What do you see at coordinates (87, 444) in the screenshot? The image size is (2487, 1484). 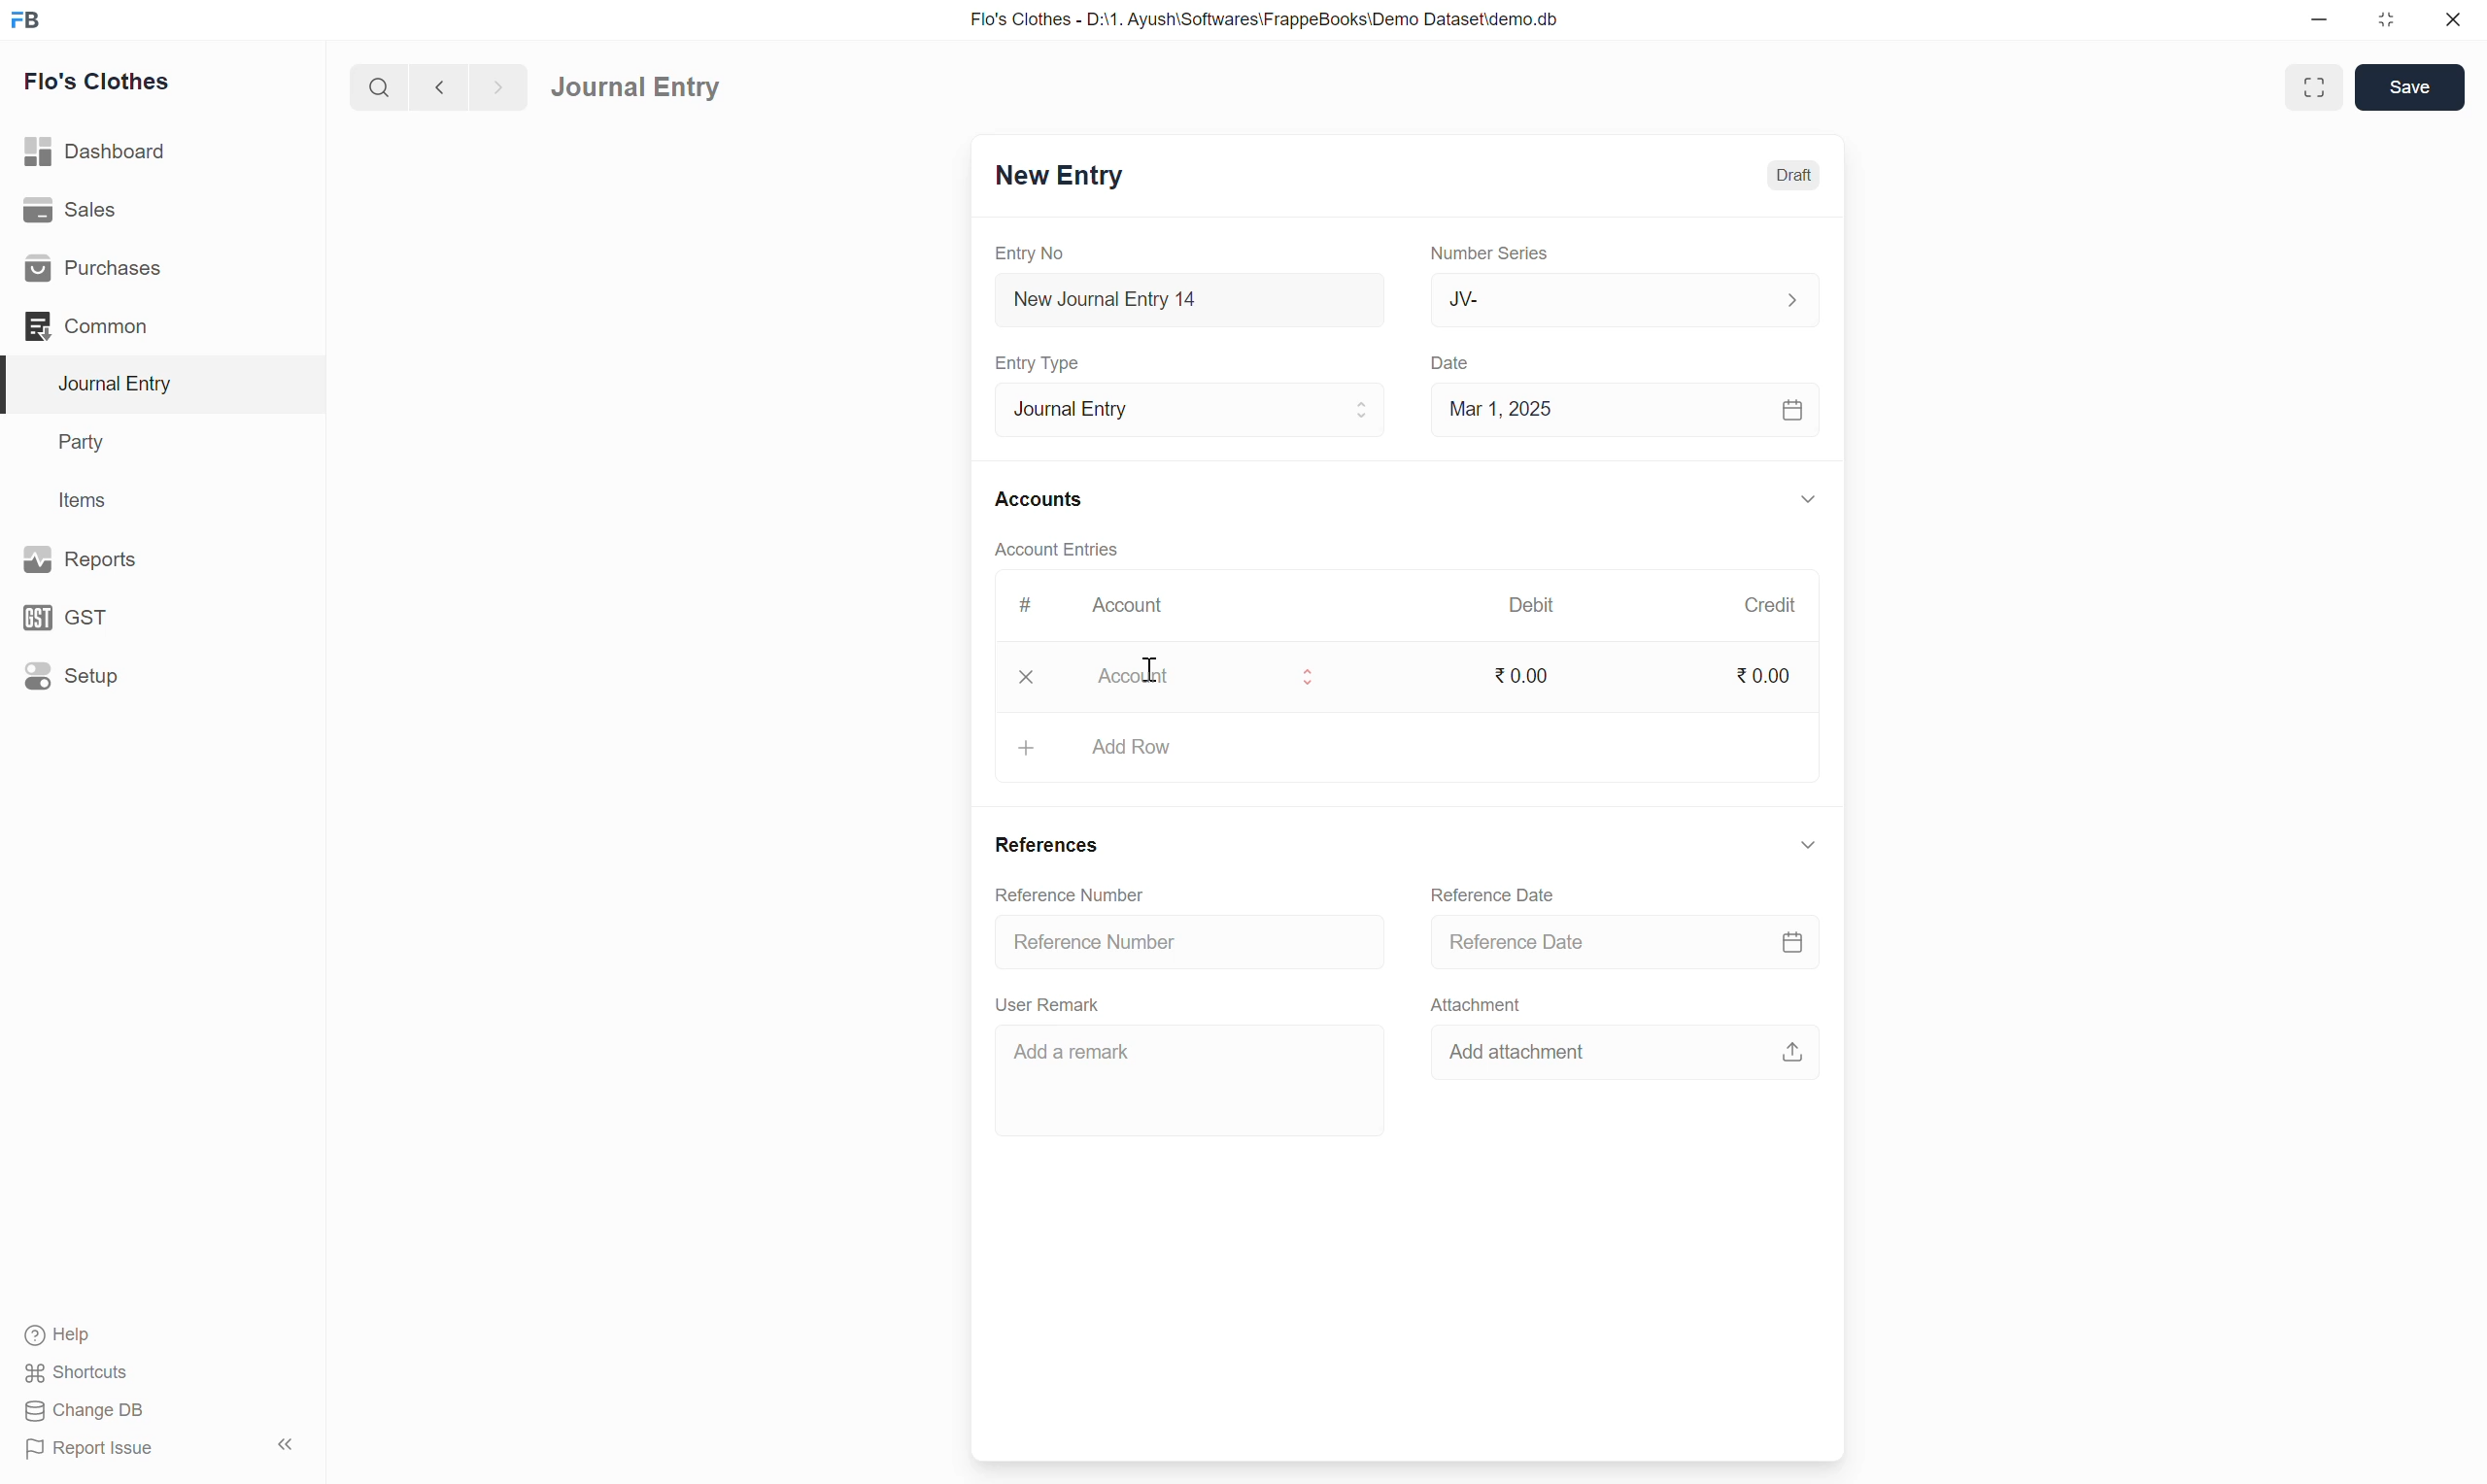 I see `Party` at bounding box center [87, 444].